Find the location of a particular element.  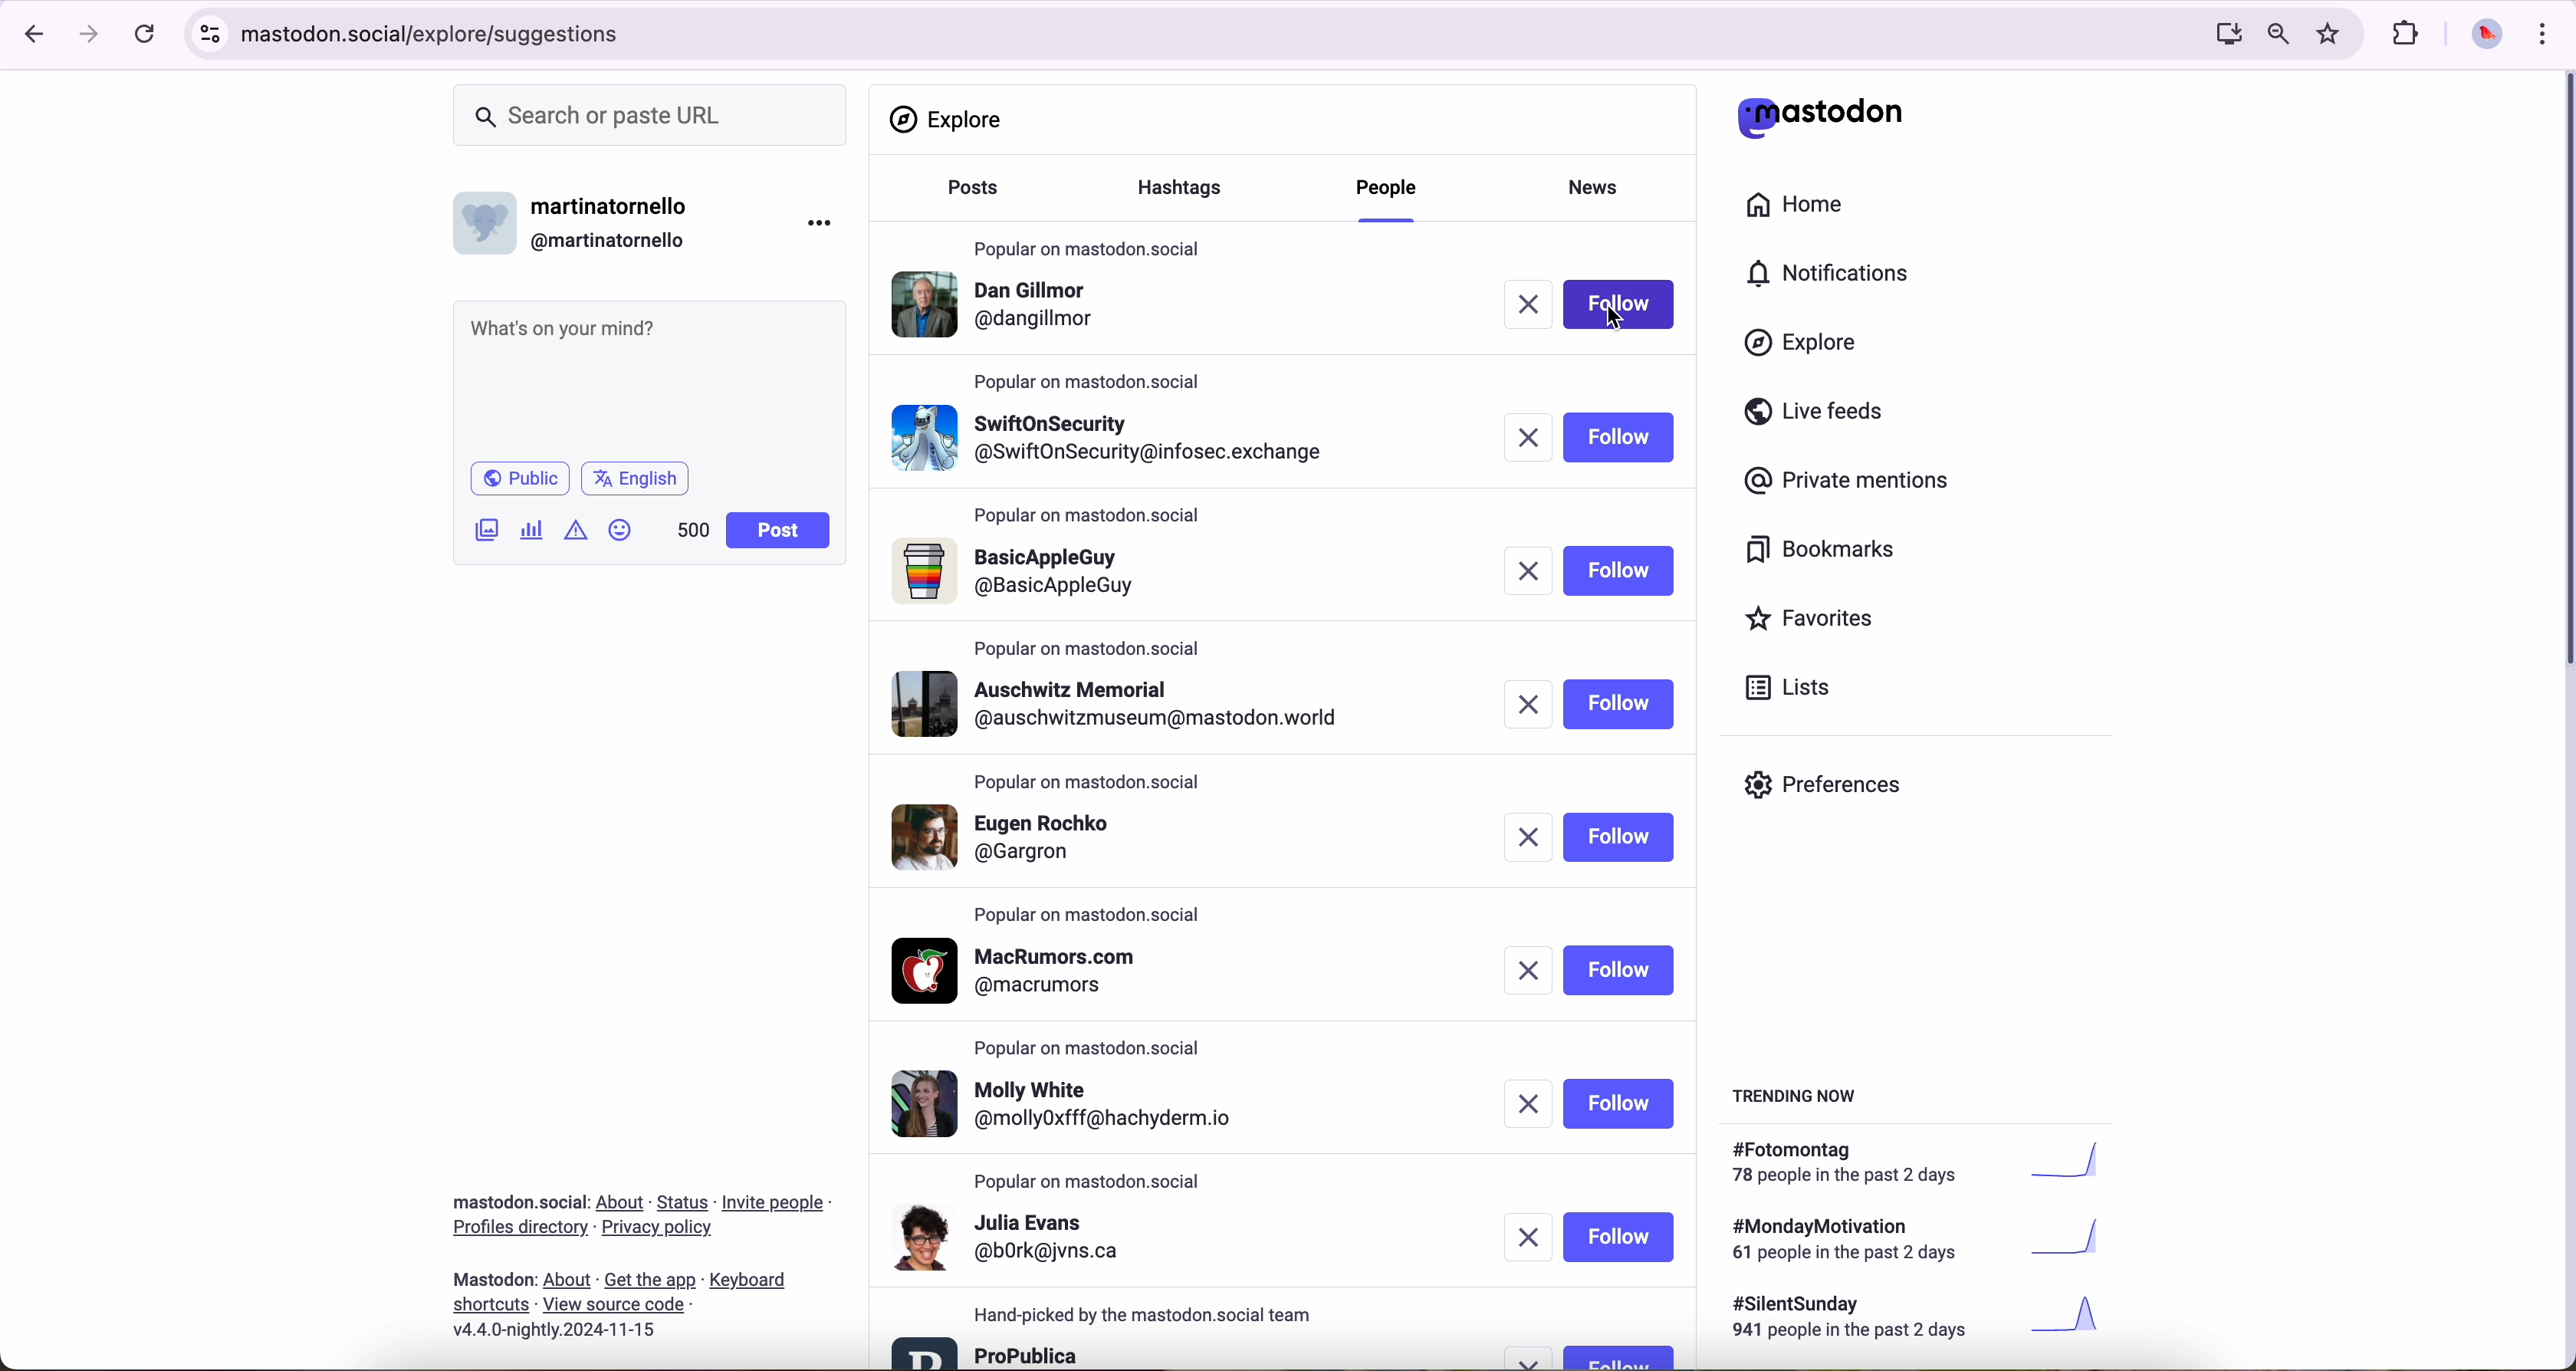

private mentions is located at coordinates (1848, 482).